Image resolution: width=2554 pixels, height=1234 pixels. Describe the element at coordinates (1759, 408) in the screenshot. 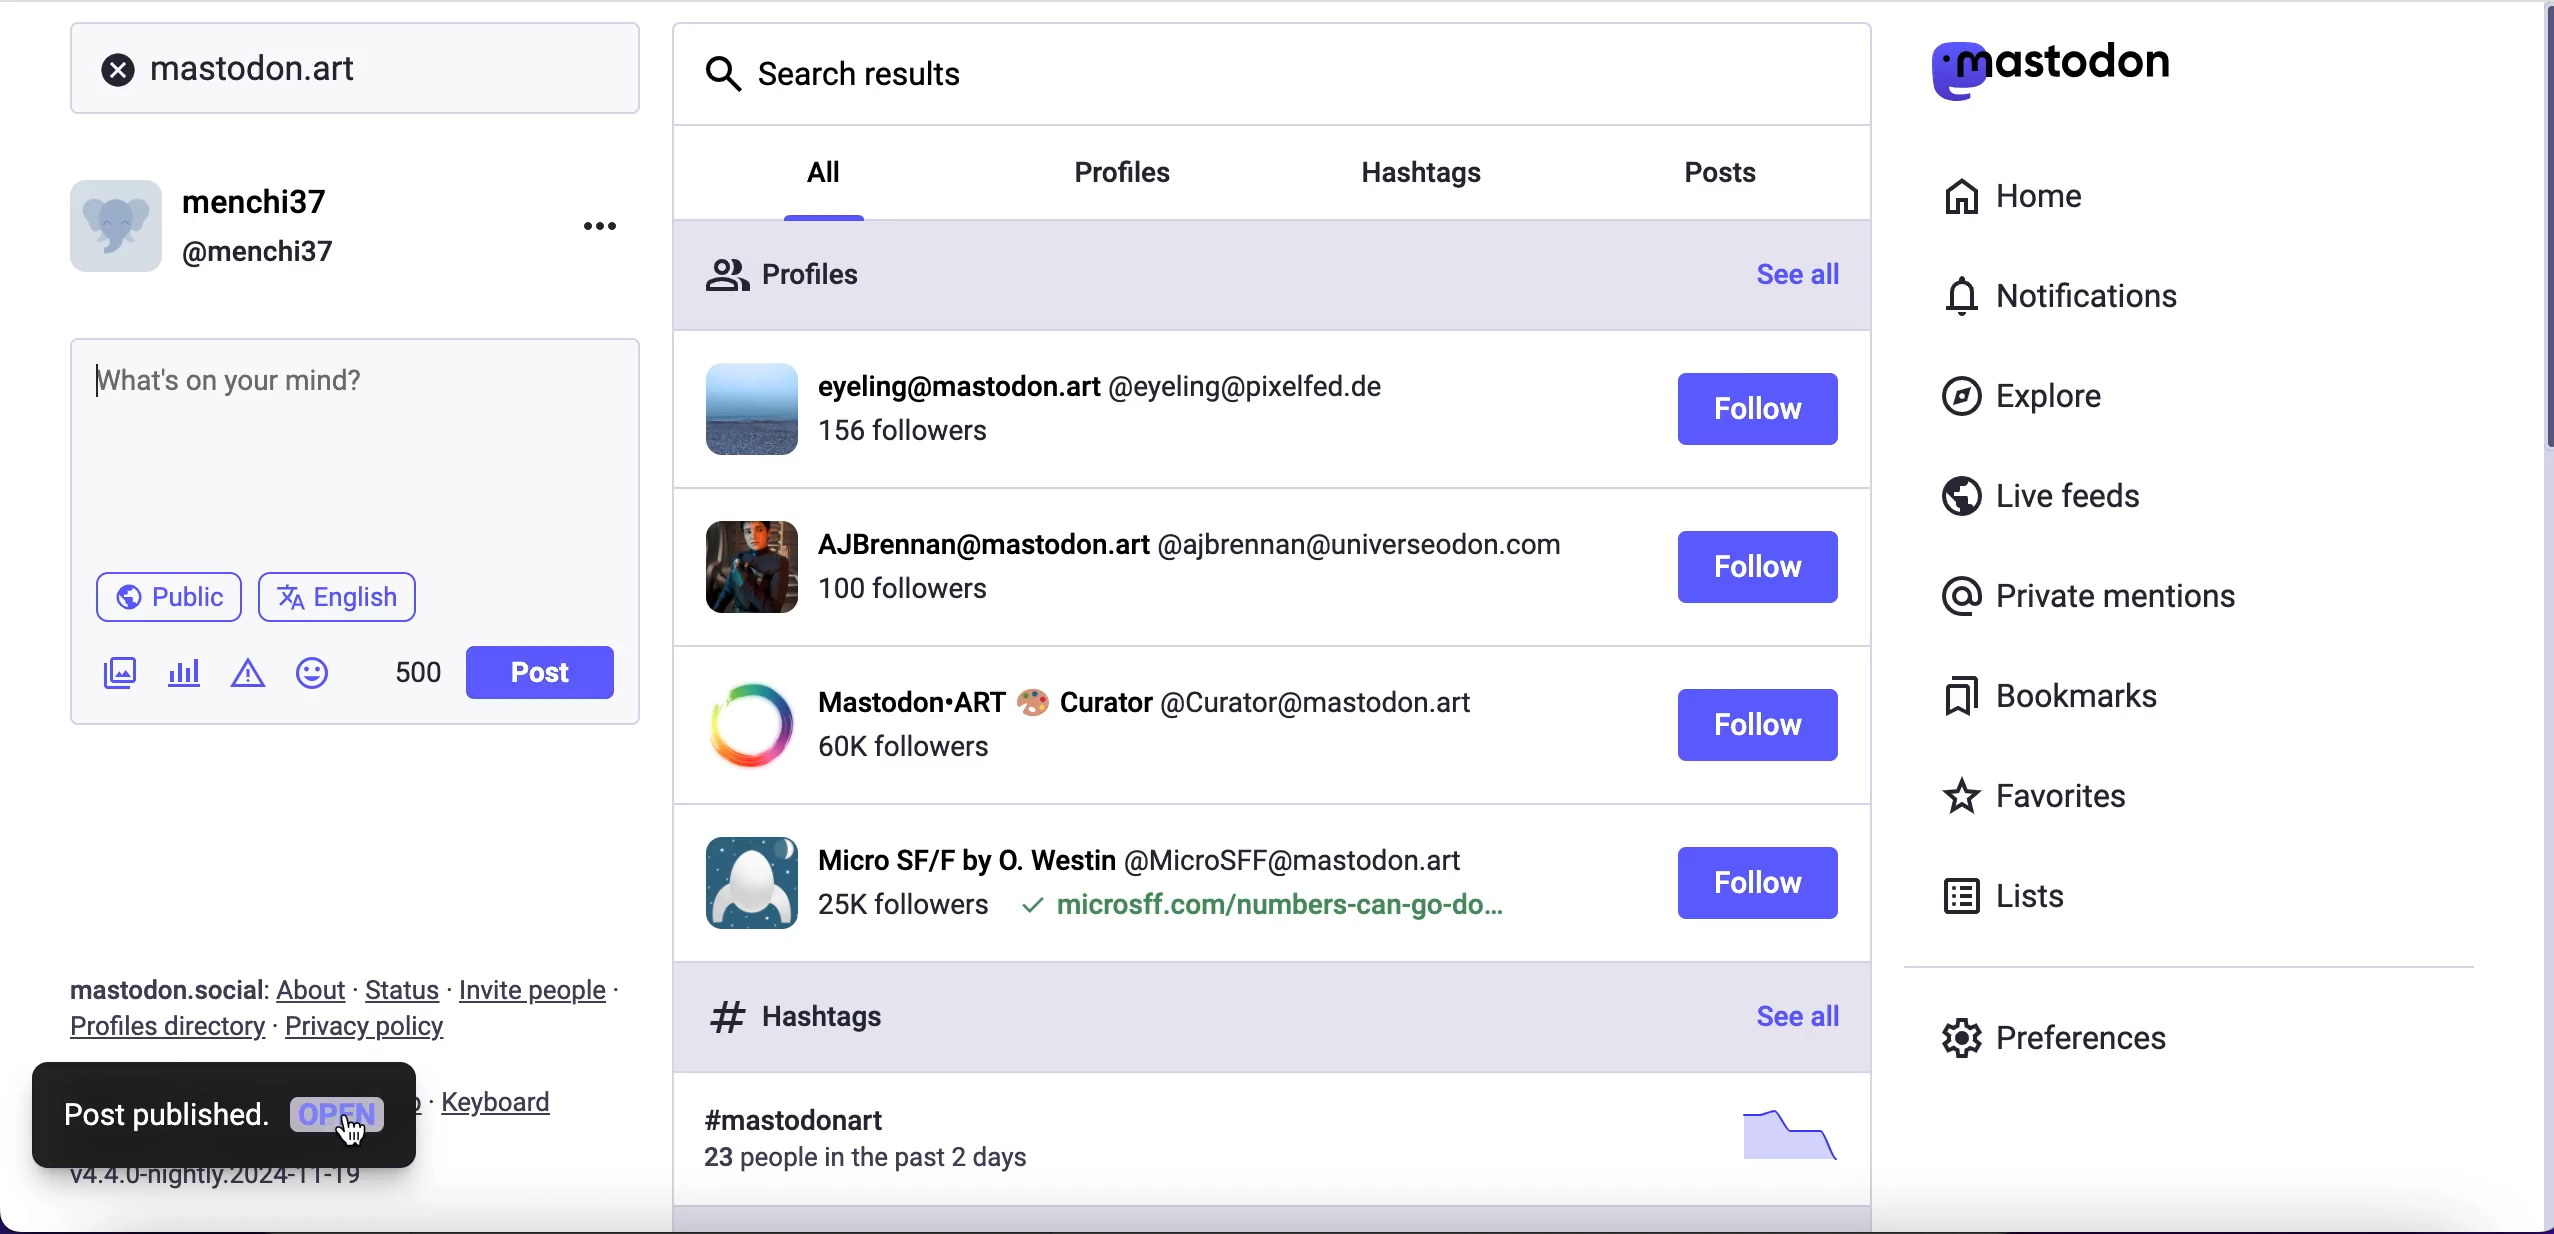

I see `follow` at that location.